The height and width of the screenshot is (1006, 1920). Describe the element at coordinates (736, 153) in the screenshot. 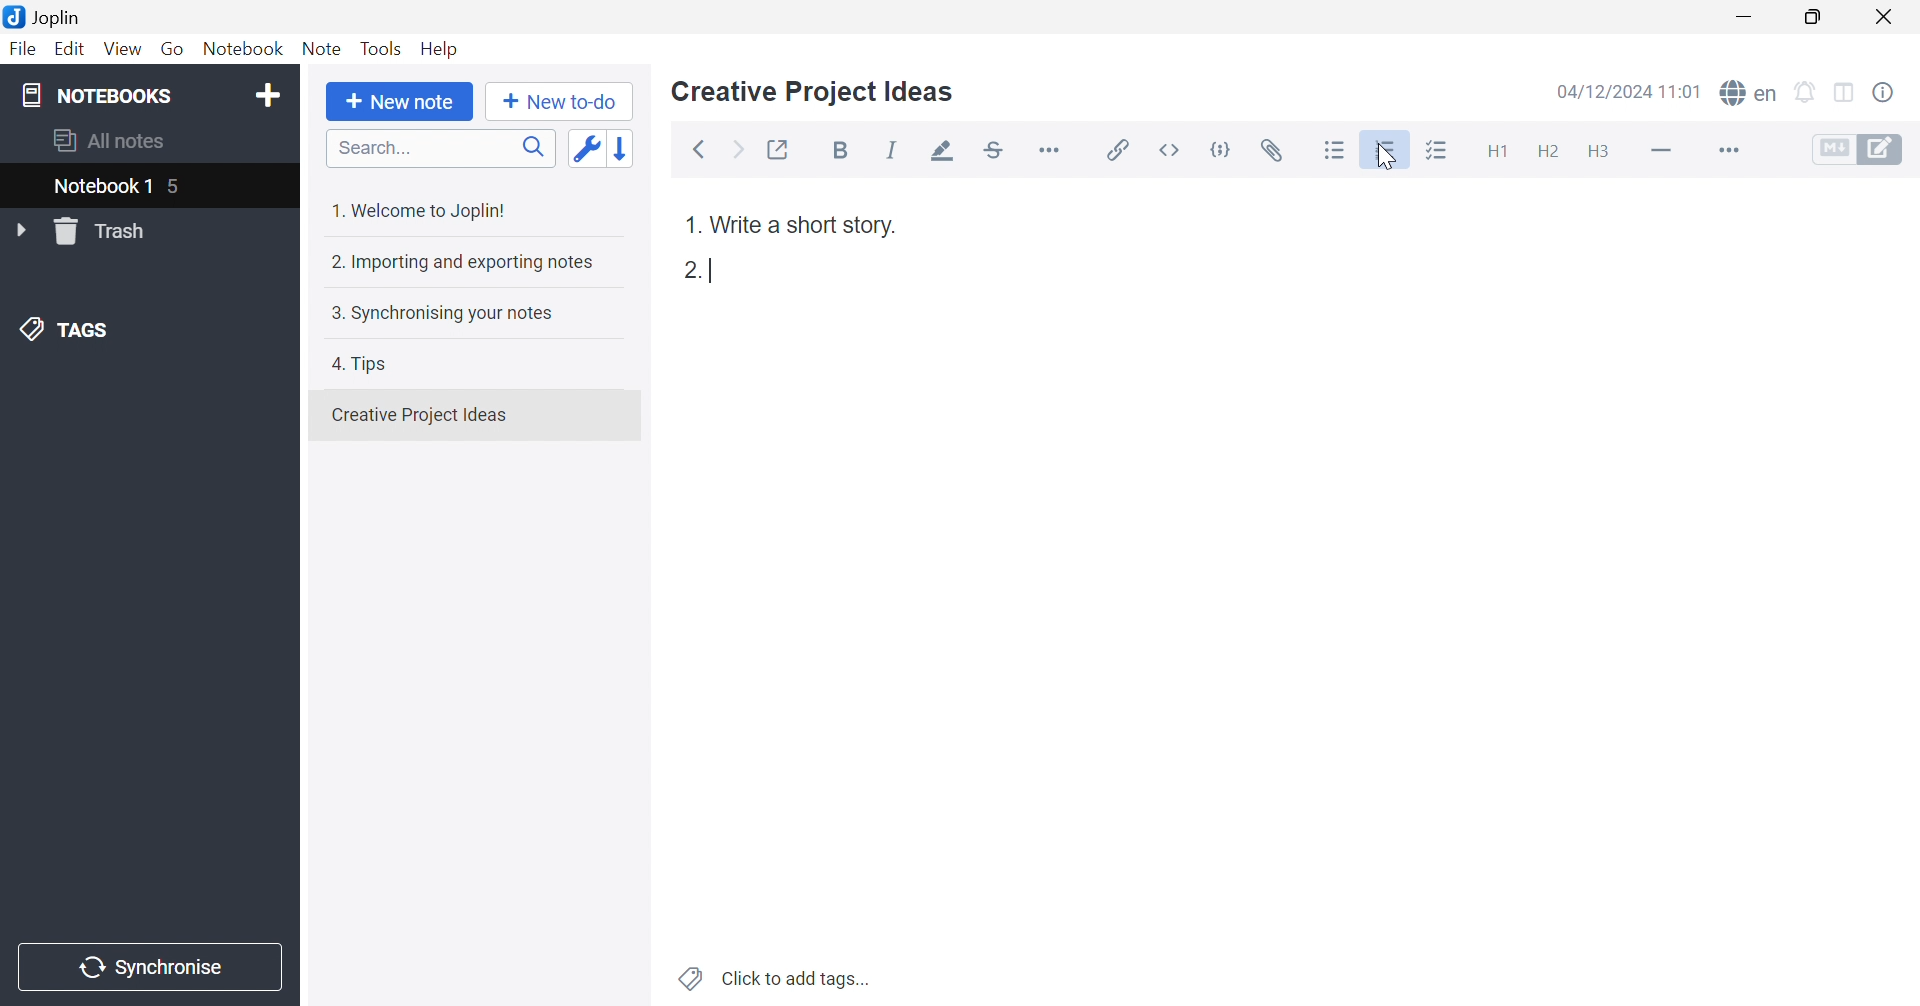

I see `Forward` at that location.